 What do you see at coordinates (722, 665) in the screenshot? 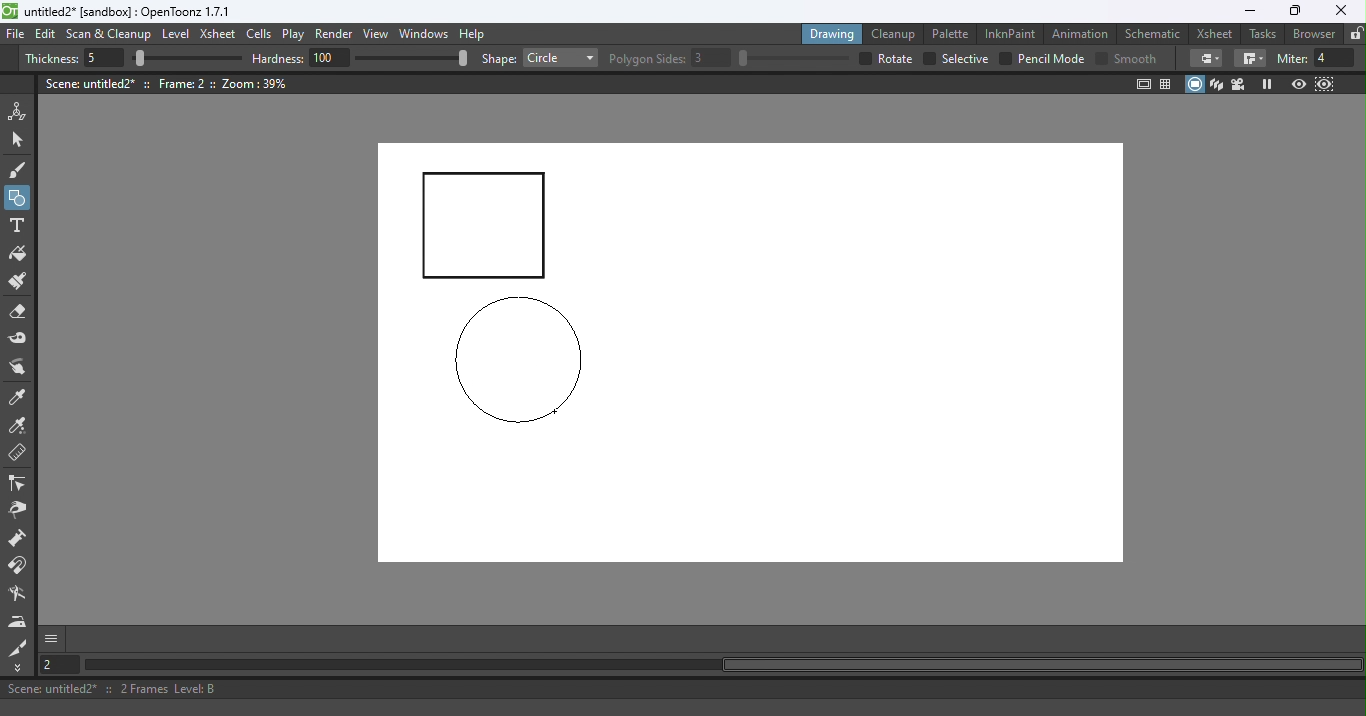
I see `Horizontal scroll bar` at bounding box center [722, 665].